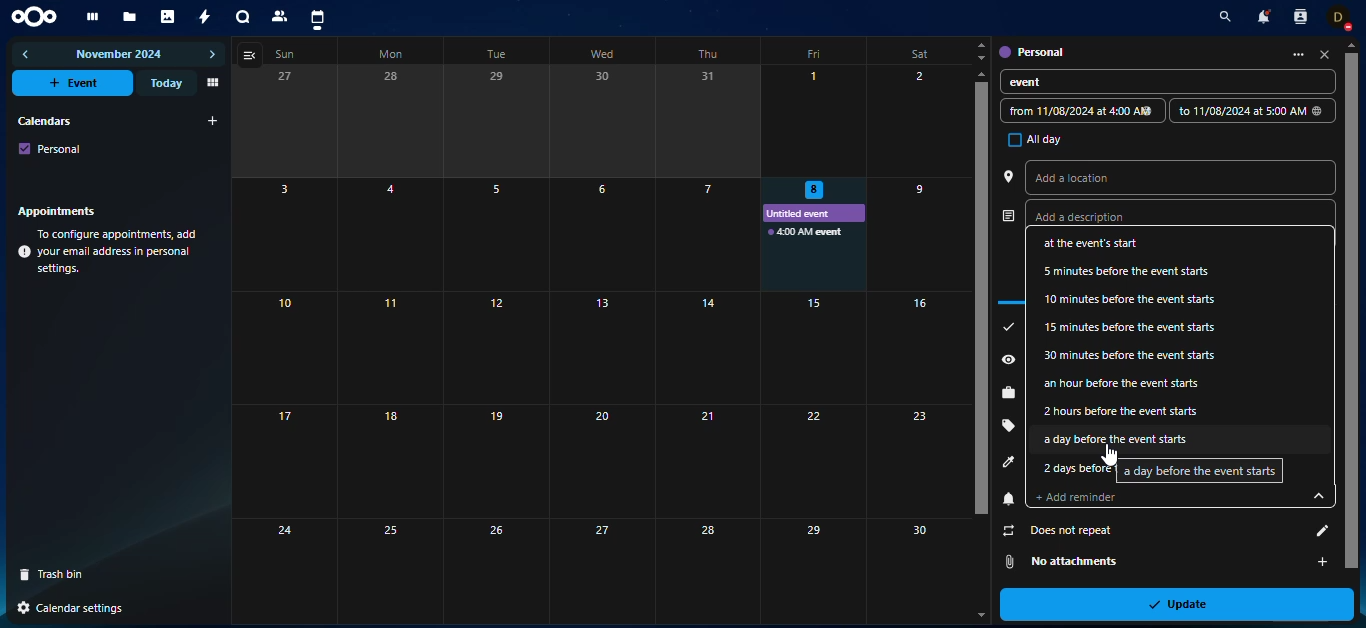 This screenshot has width=1366, height=628. Describe the element at coordinates (1092, 176) in the screenshot. I see `add a location` at that location.